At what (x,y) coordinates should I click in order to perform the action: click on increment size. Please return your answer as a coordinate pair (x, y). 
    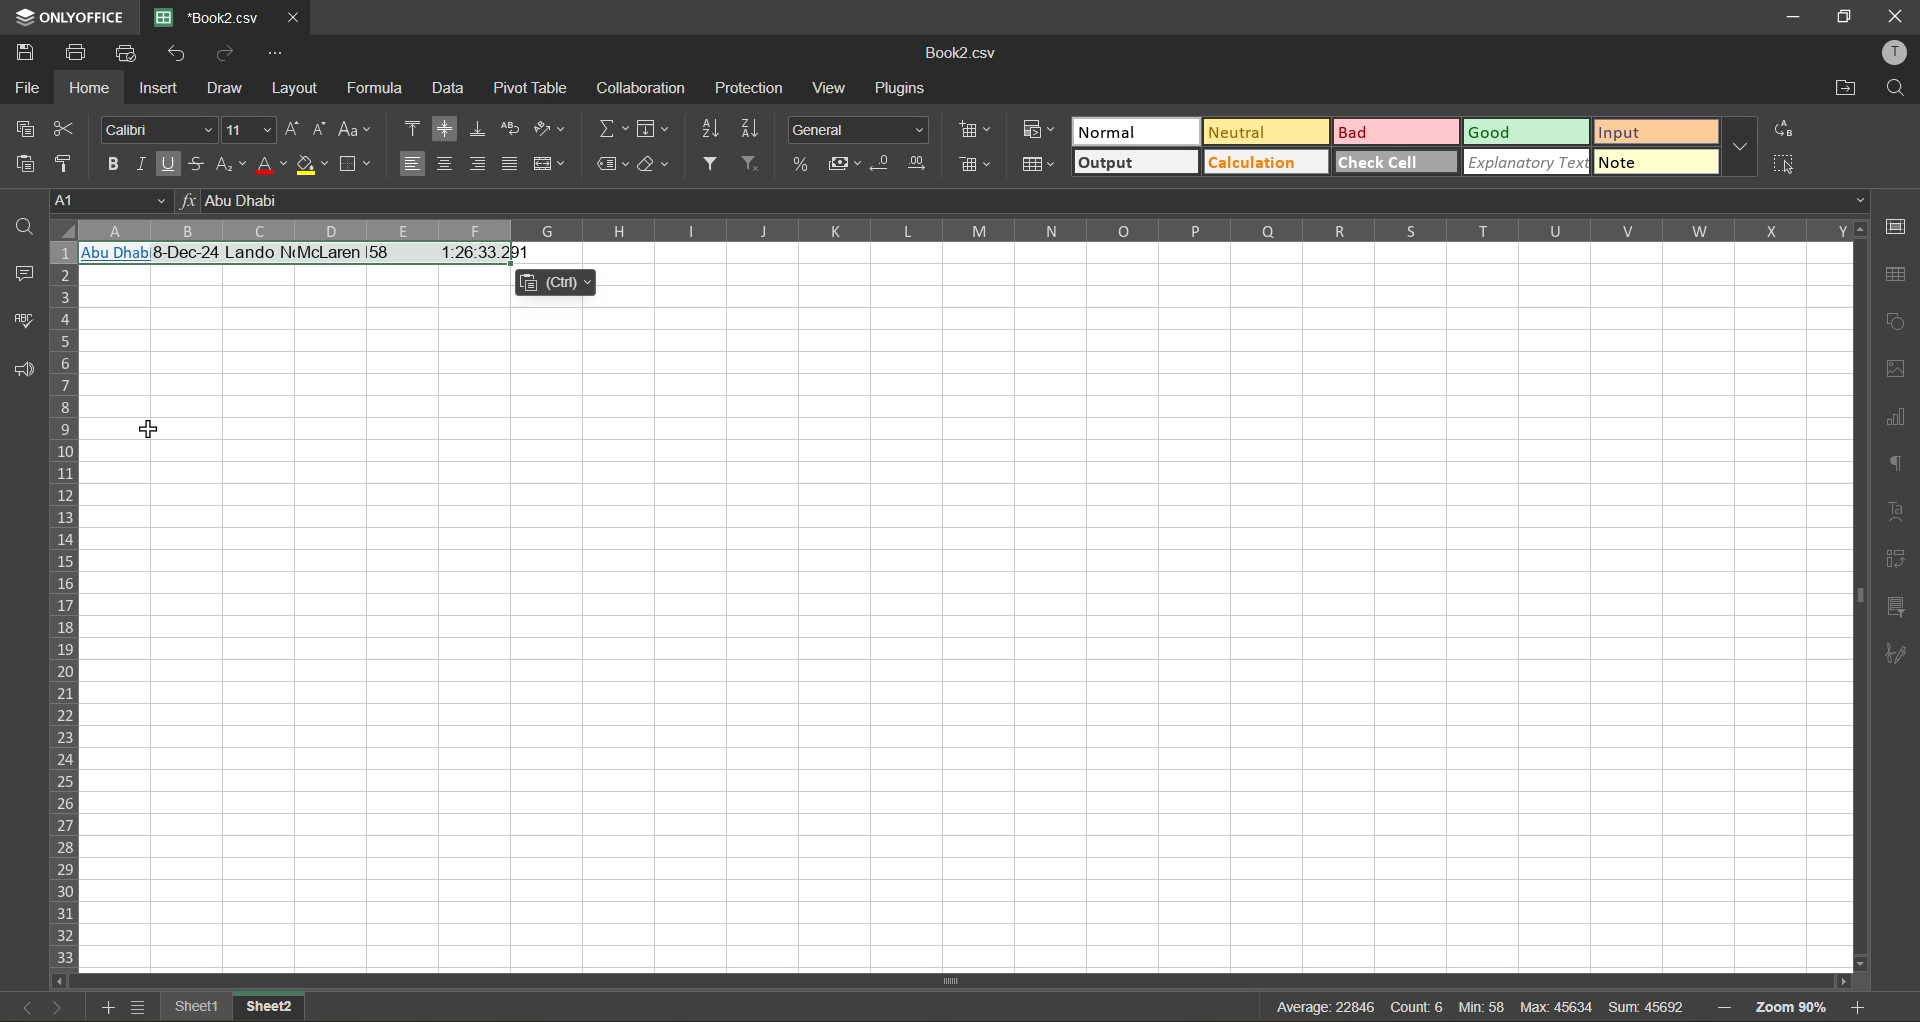
    Looking at the image, I should click on (289, 129).